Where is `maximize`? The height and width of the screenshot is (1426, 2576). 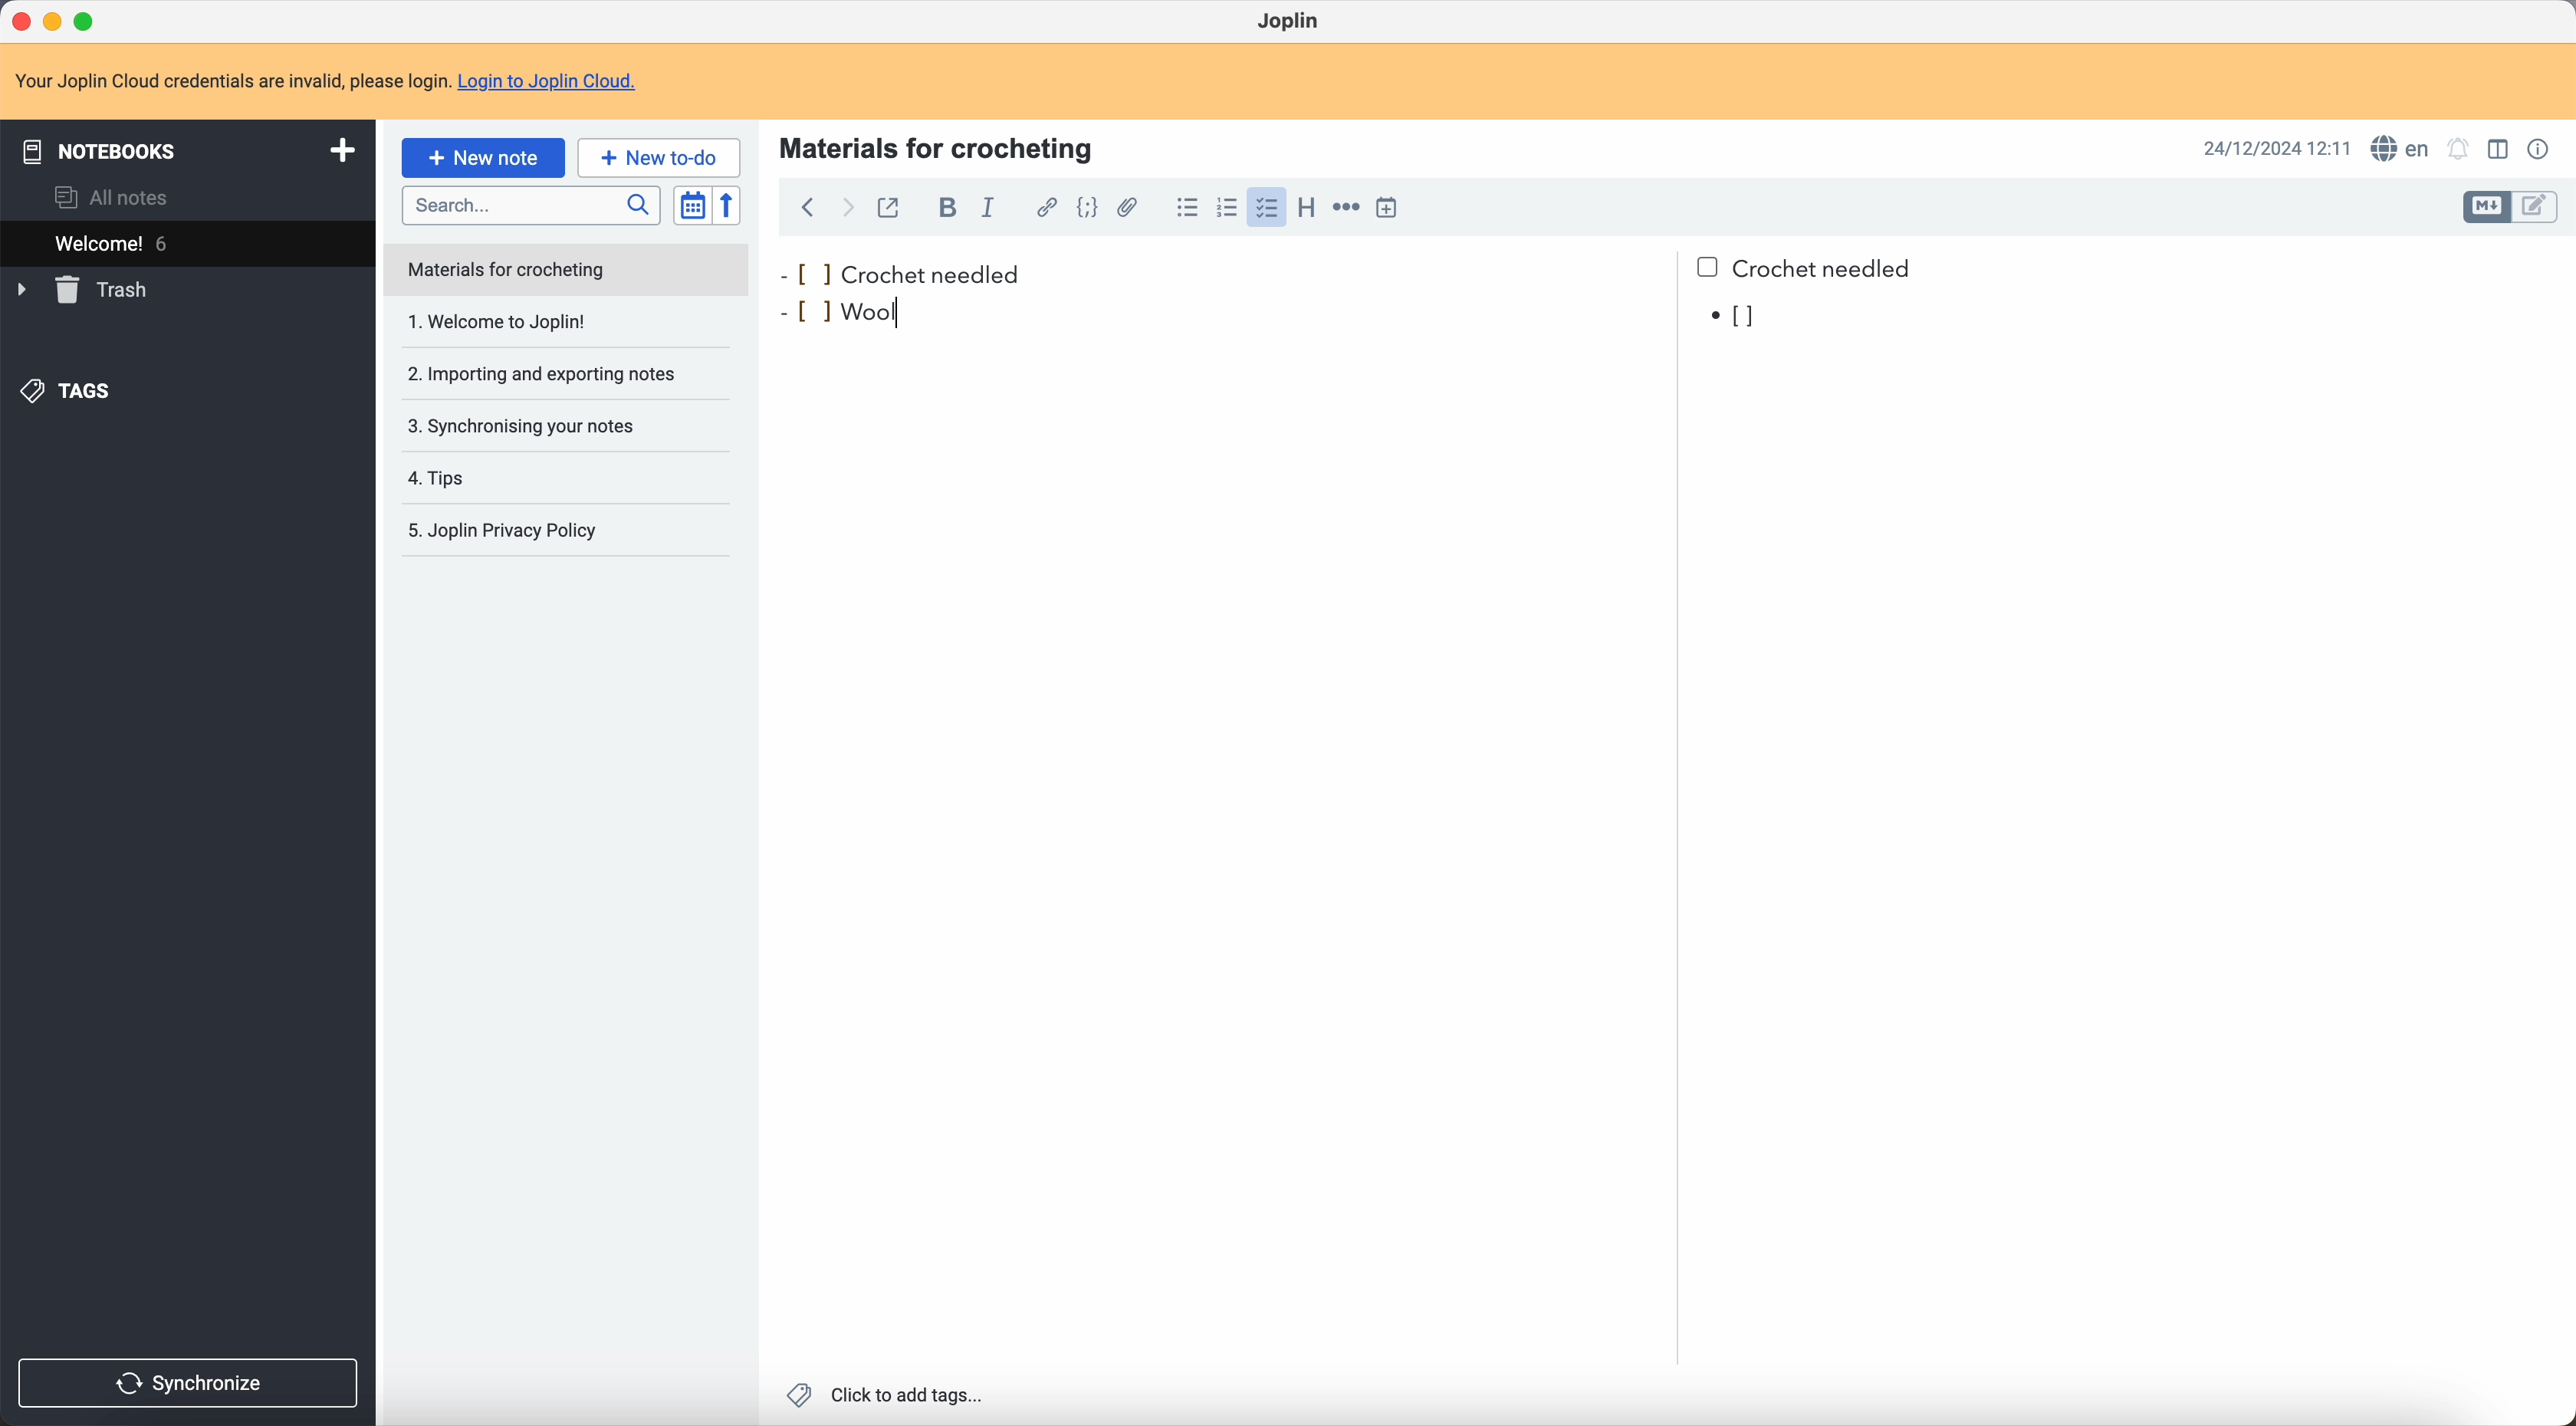 maximize is located at coordinates (89, 22).